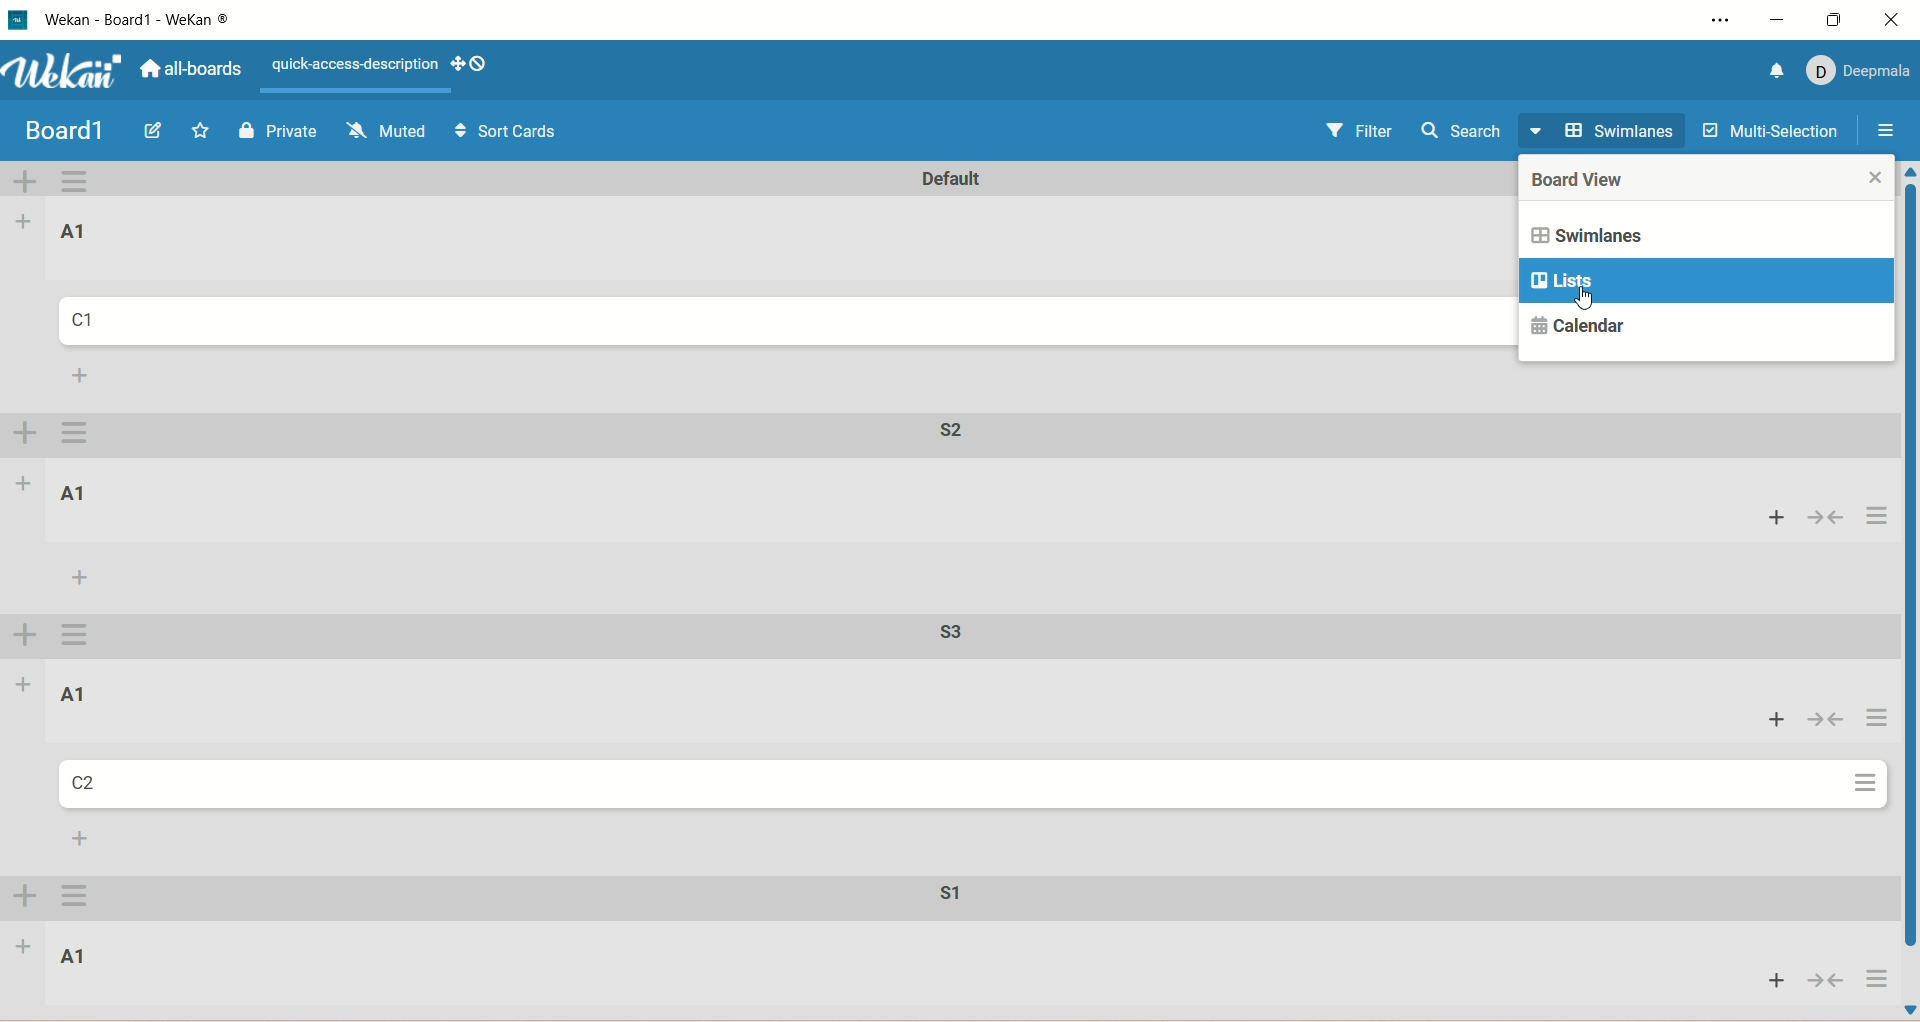 This screenshot has height=1022, width=1920. I want to click on list title, so click(70, 694).